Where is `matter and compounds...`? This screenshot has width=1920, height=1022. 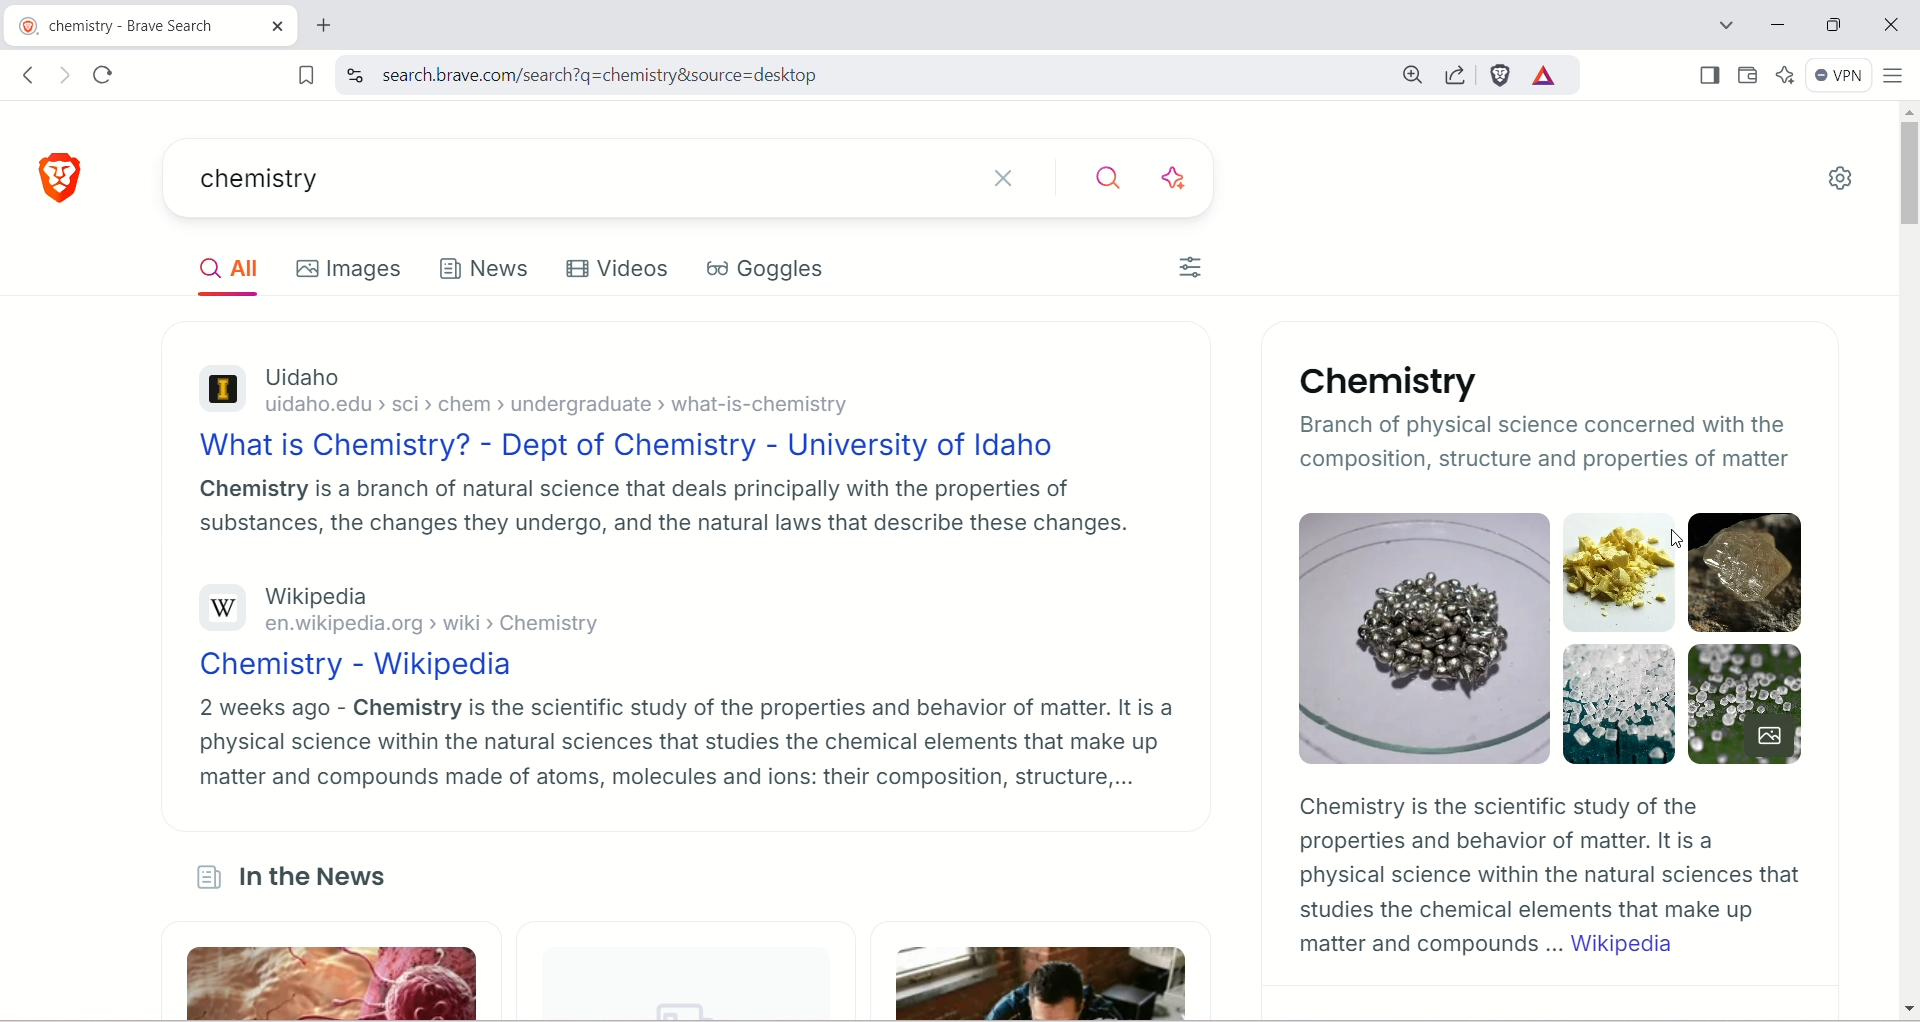
matter and compounds... is located at coordinates (1421, 945).